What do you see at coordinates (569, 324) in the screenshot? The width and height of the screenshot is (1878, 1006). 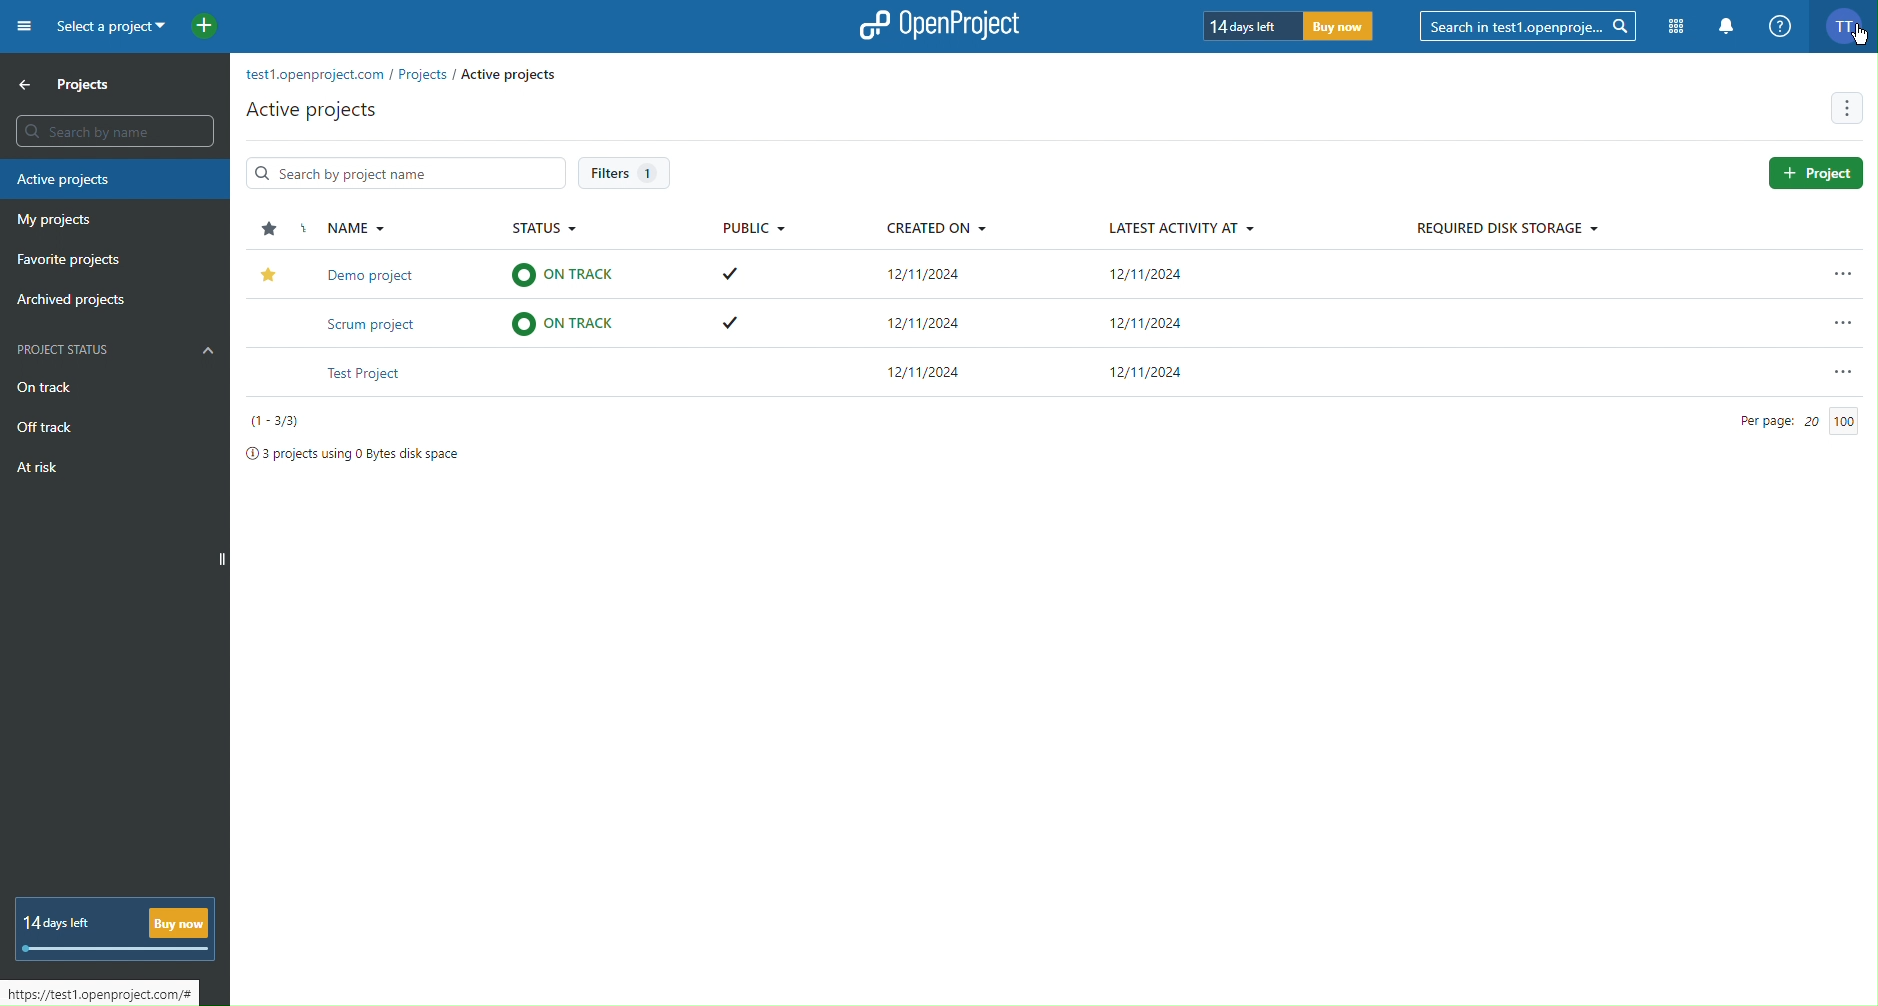 I see `ON TRACK` at bounding box center [569, 324].